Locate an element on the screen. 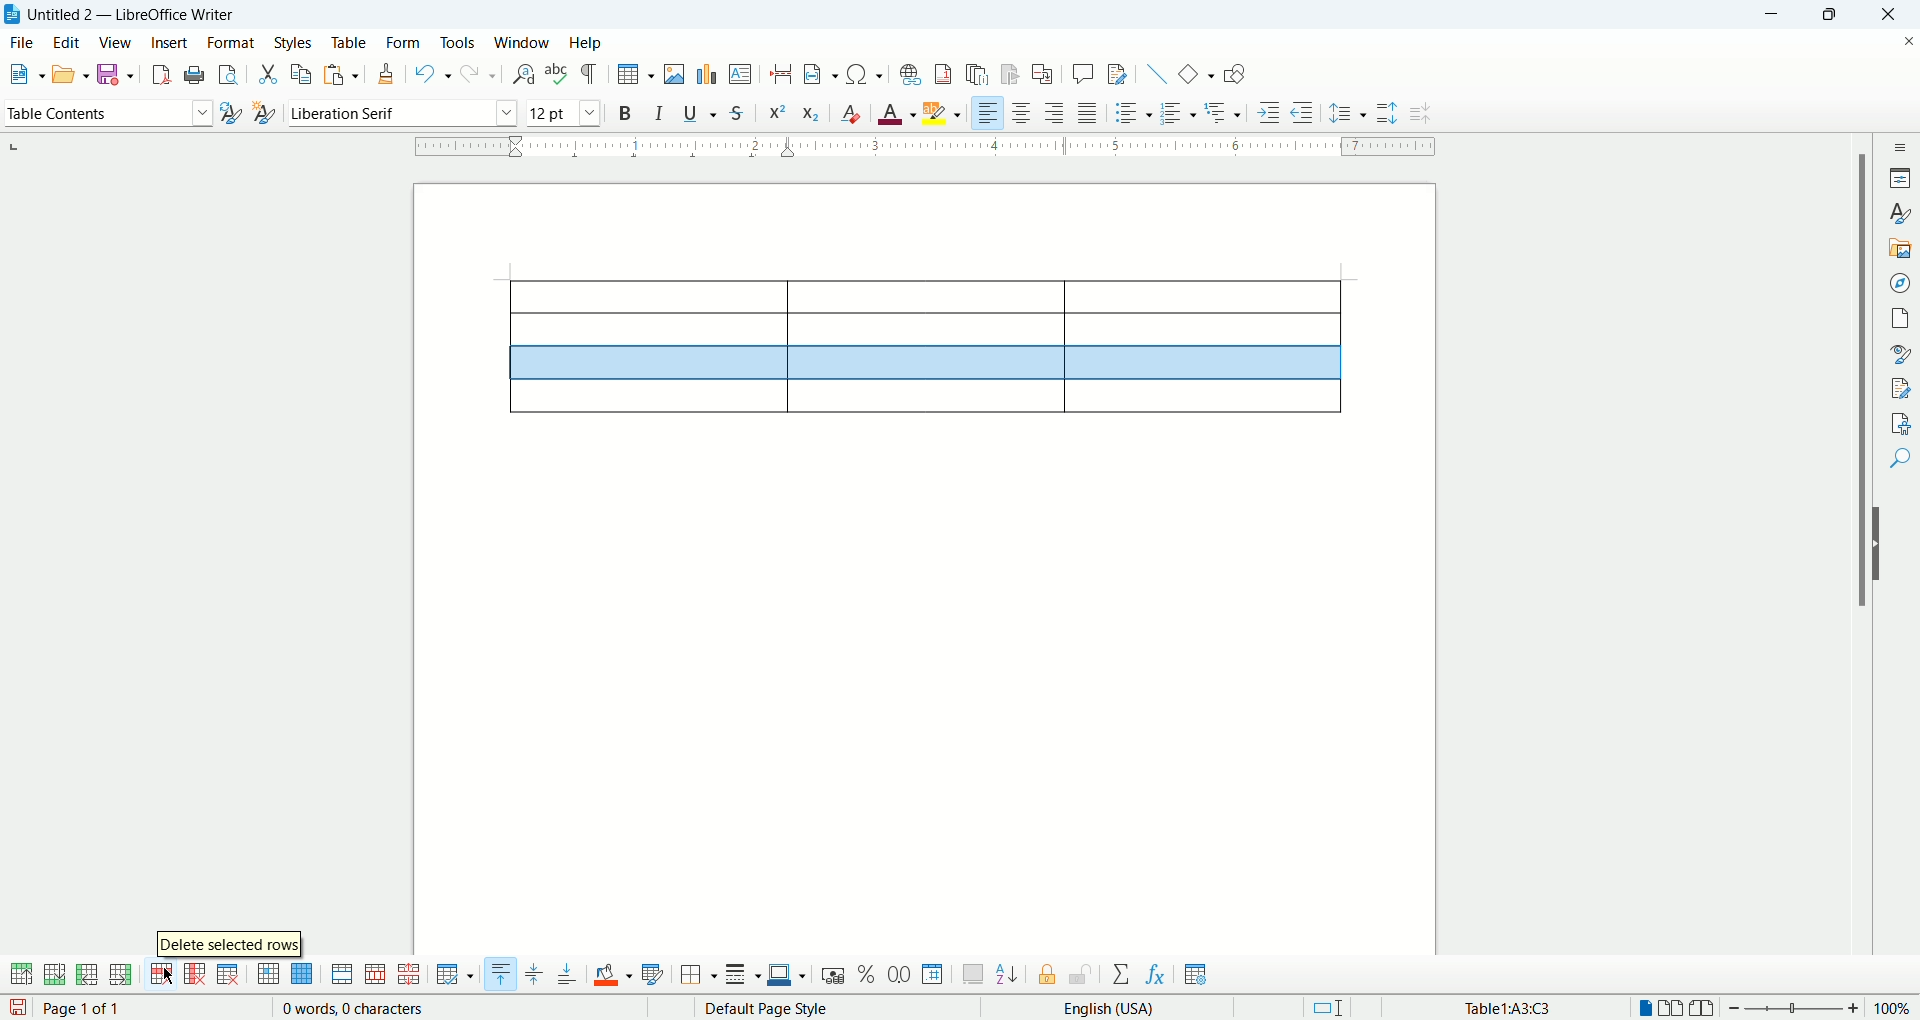 The width and height of the screenshot is (1920, 1020). break page is located at coordinates (778, 69).